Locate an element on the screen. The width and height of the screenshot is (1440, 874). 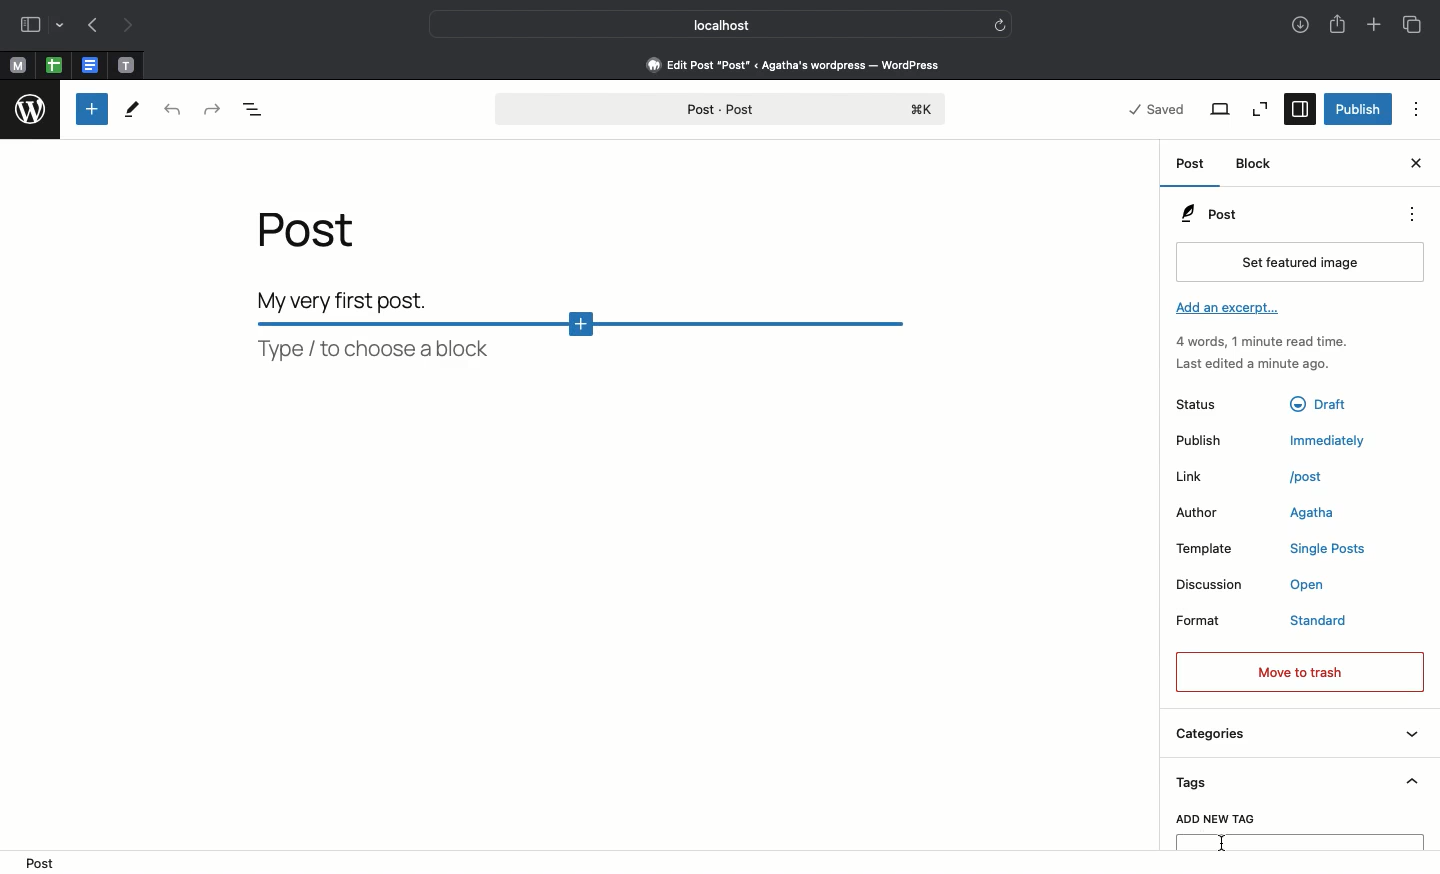
Tools is located at coordinates (135, 110).